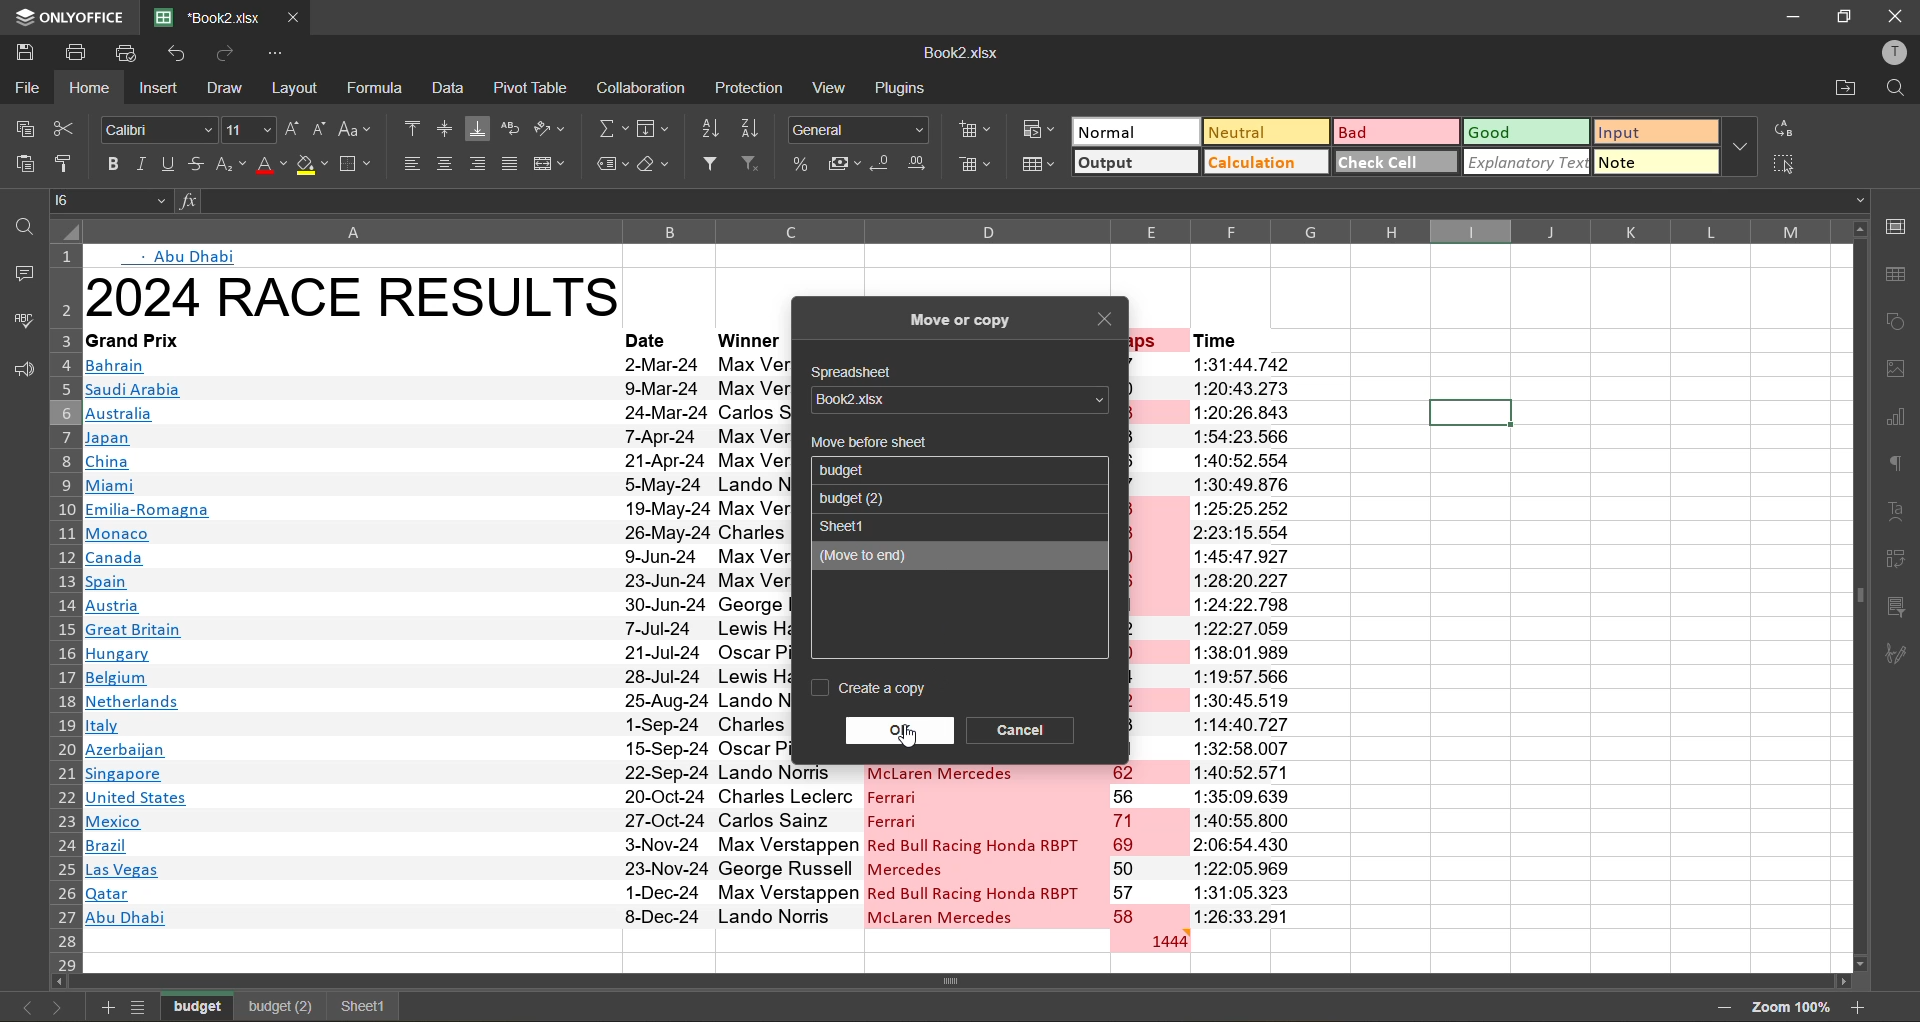 The height and width of the screenshot is (1022, 1920). I want to click on number format, so click(862, 128).